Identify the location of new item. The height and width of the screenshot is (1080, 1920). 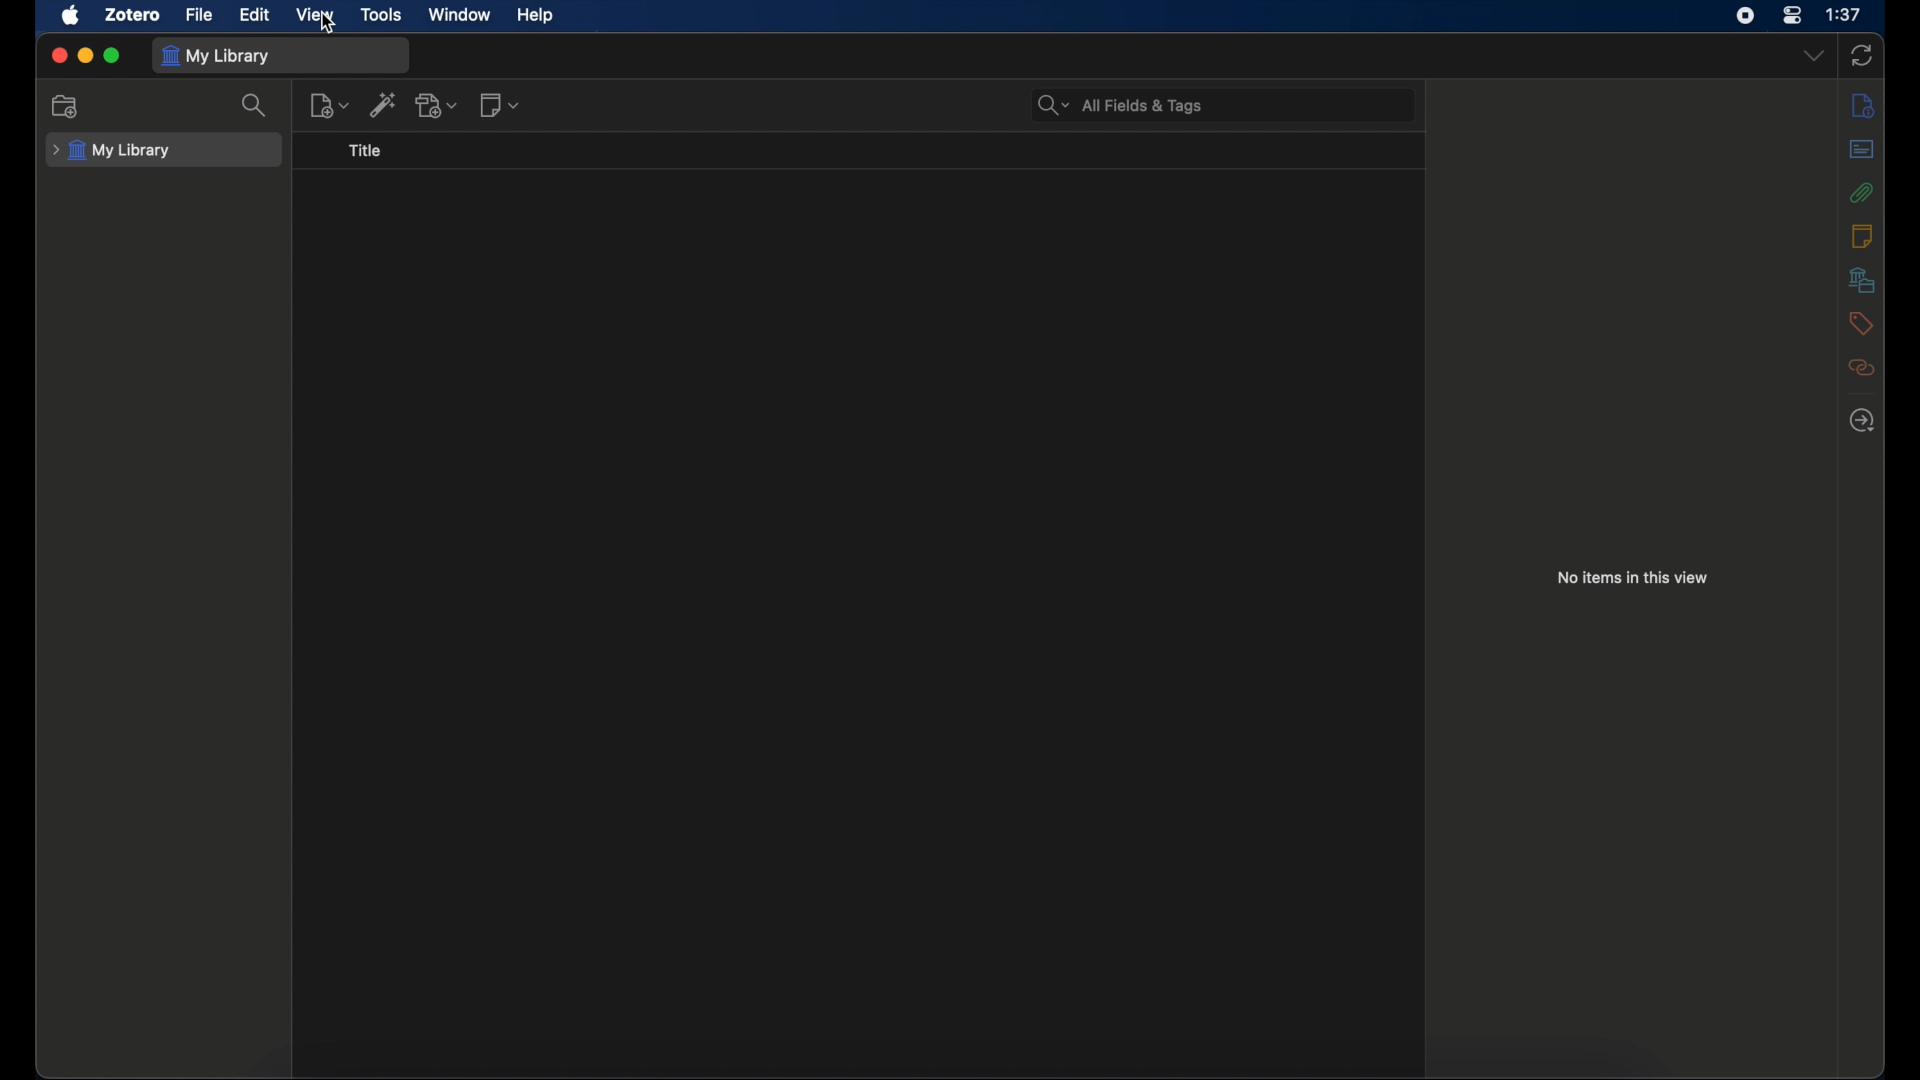
(331, 110).